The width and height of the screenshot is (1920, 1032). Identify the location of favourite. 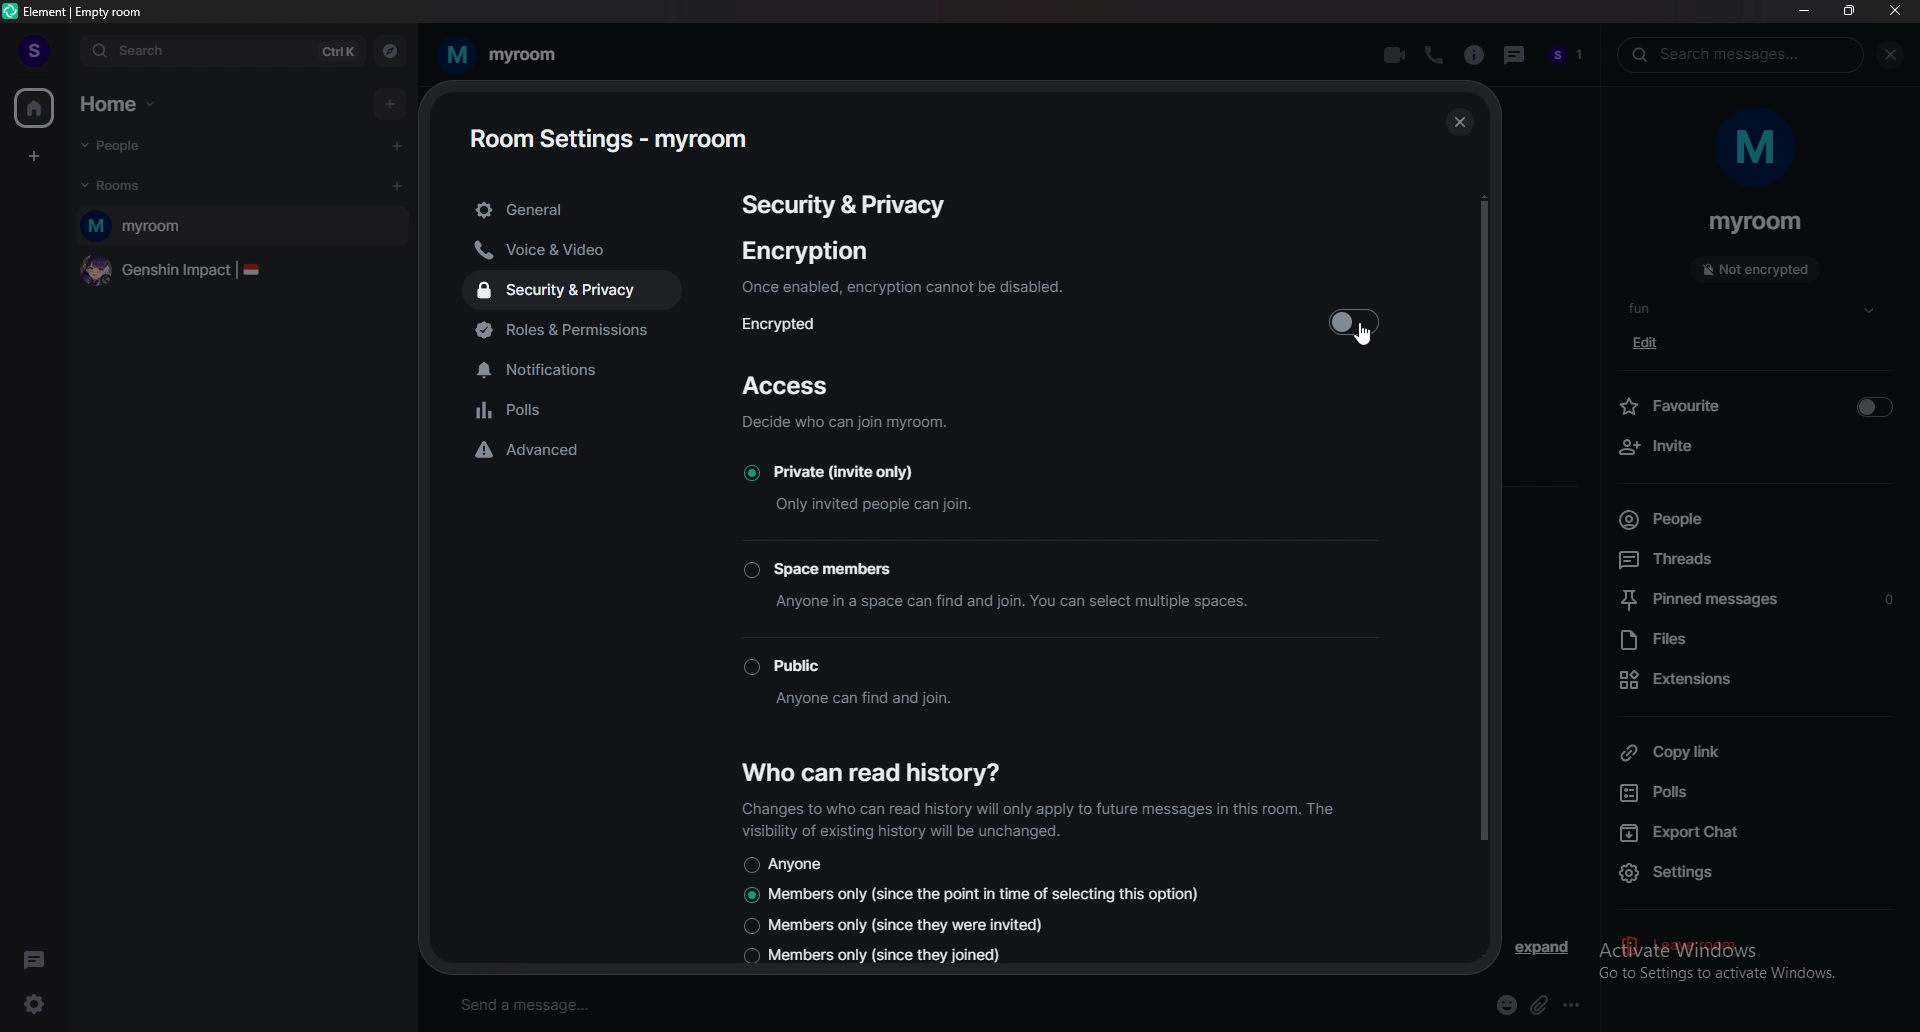
(1759, 406).